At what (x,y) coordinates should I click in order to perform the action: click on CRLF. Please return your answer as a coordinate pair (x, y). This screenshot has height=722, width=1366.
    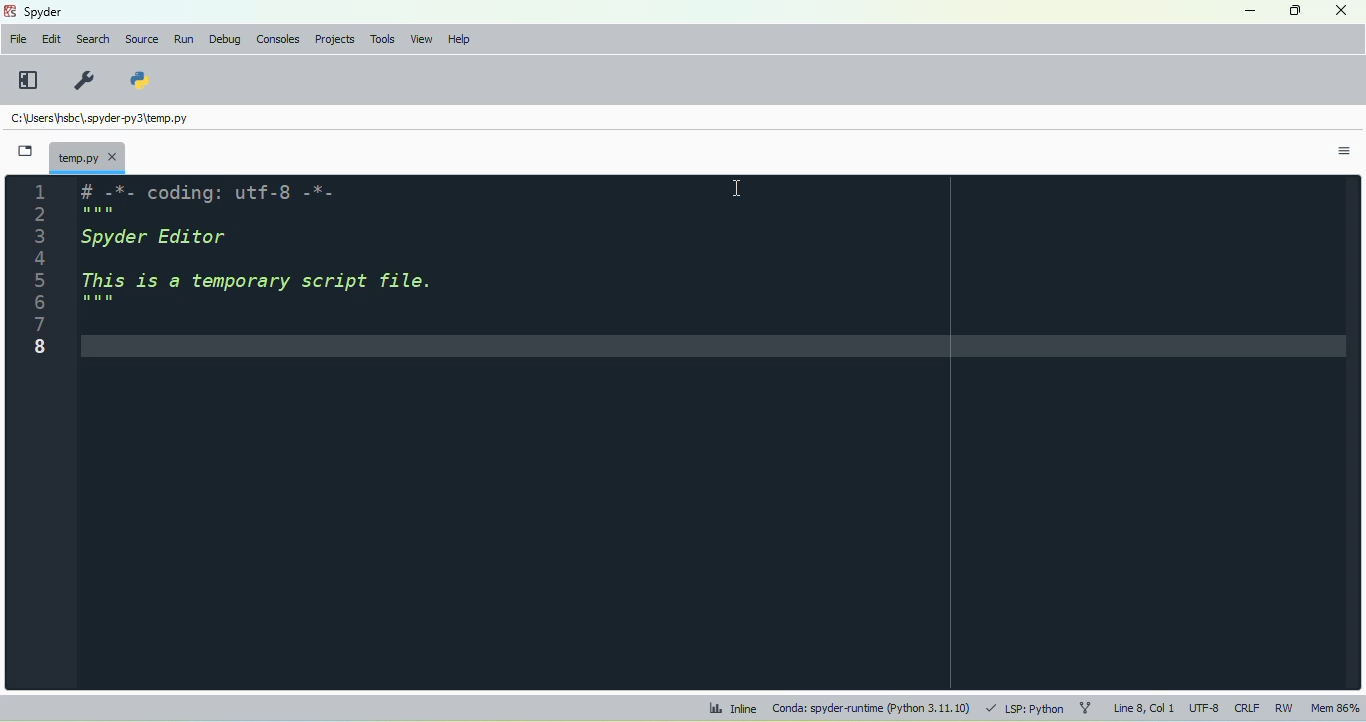
    Looking at the image, I should click on (1246, 709).